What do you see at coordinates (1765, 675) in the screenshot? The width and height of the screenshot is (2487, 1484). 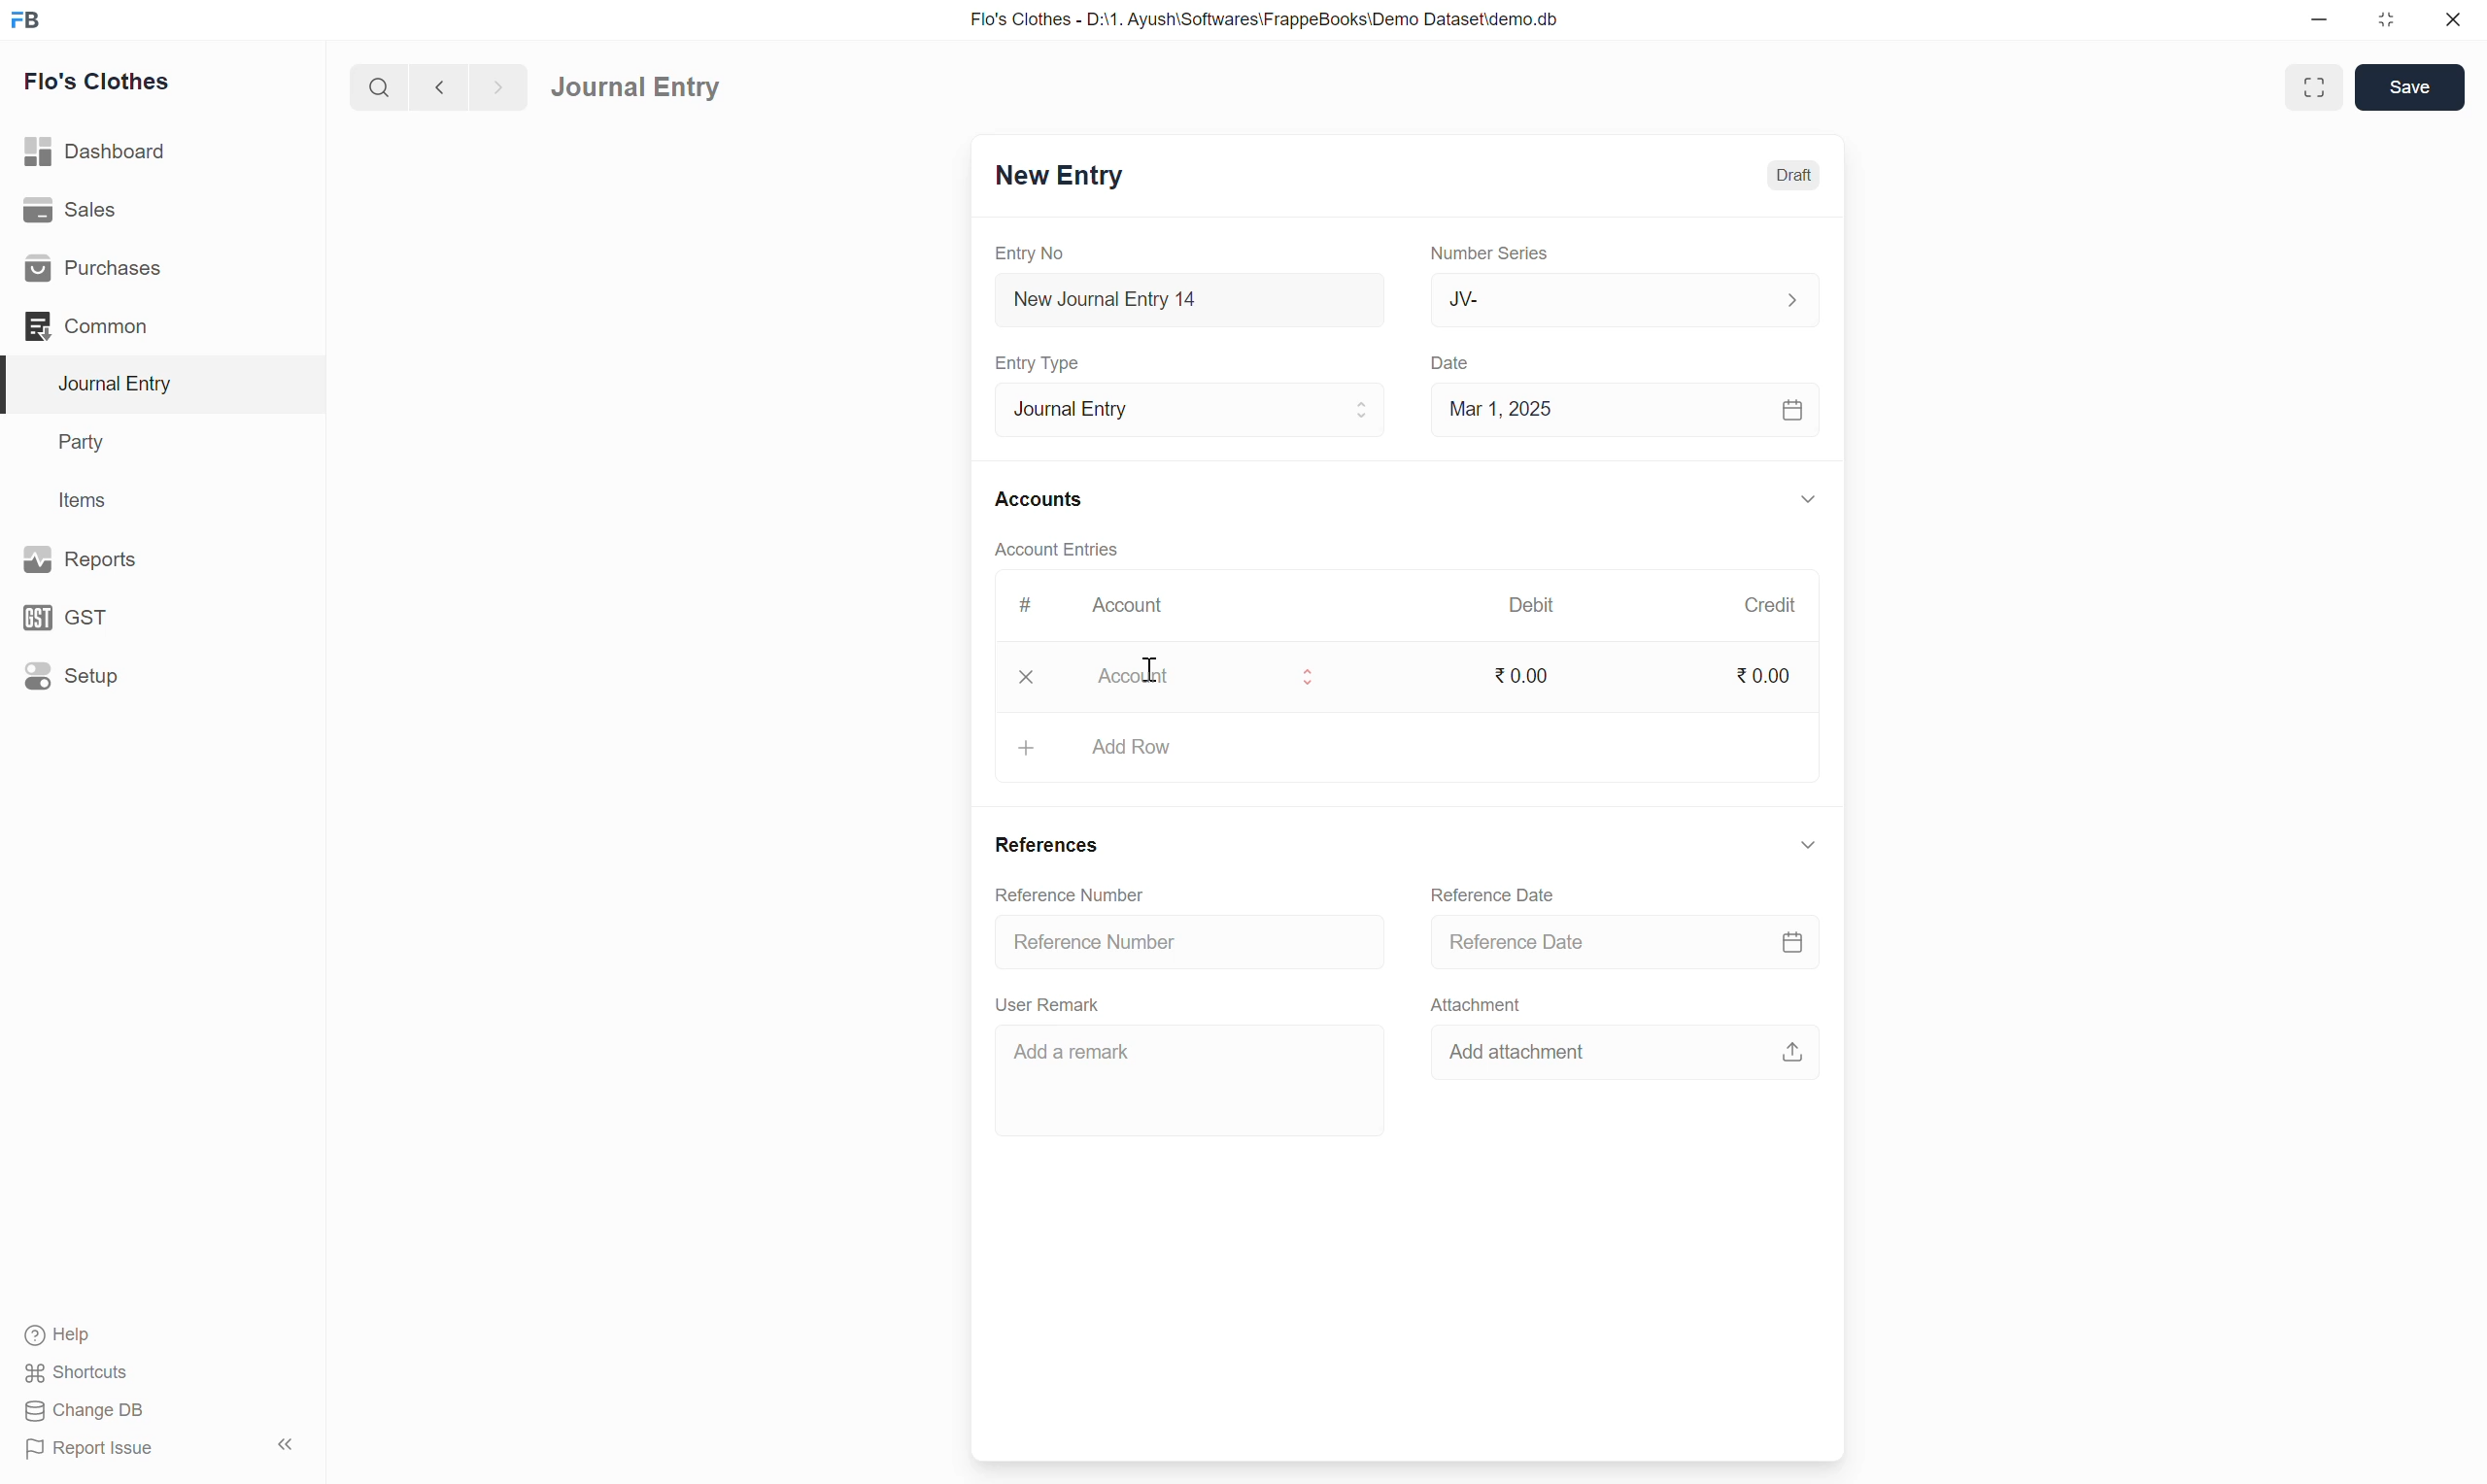 I see `0.00` at bounding box center [1765, 675].